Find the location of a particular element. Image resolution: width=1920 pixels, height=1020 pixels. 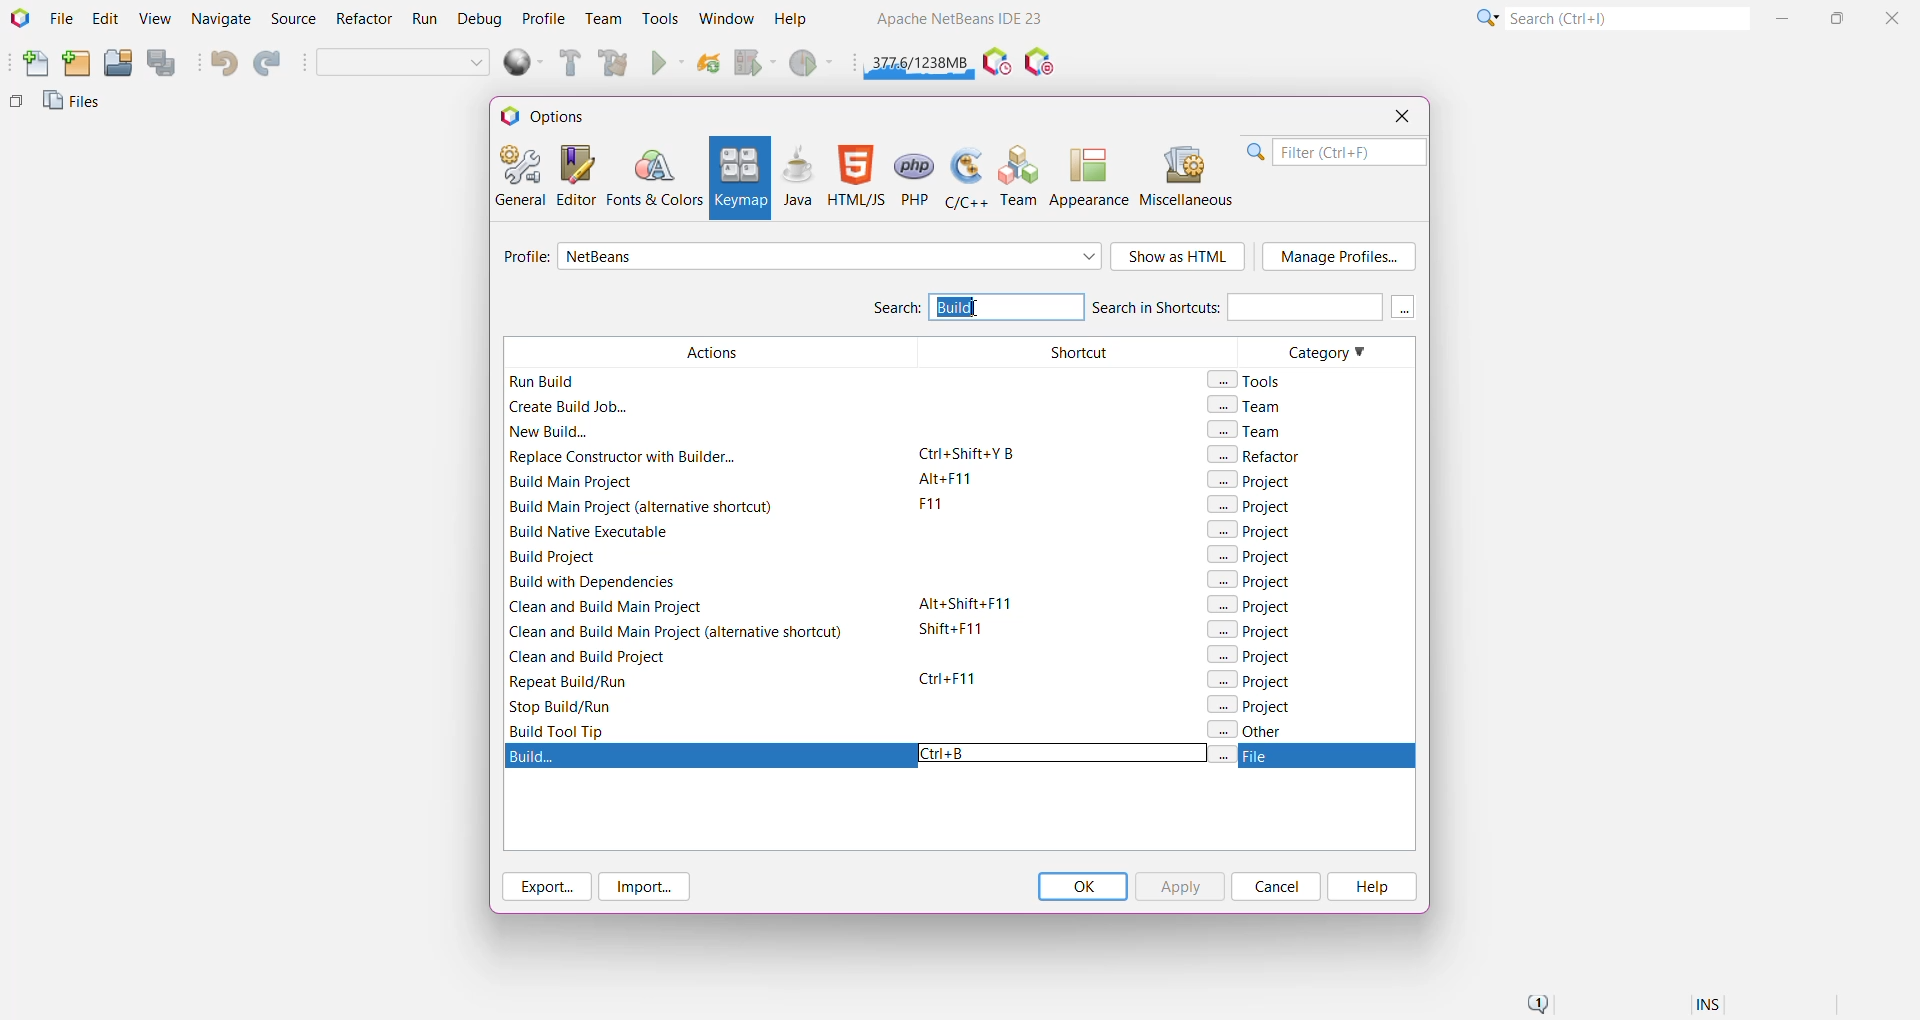

Clean and Build Main Project is located at coordinates (617, 65).